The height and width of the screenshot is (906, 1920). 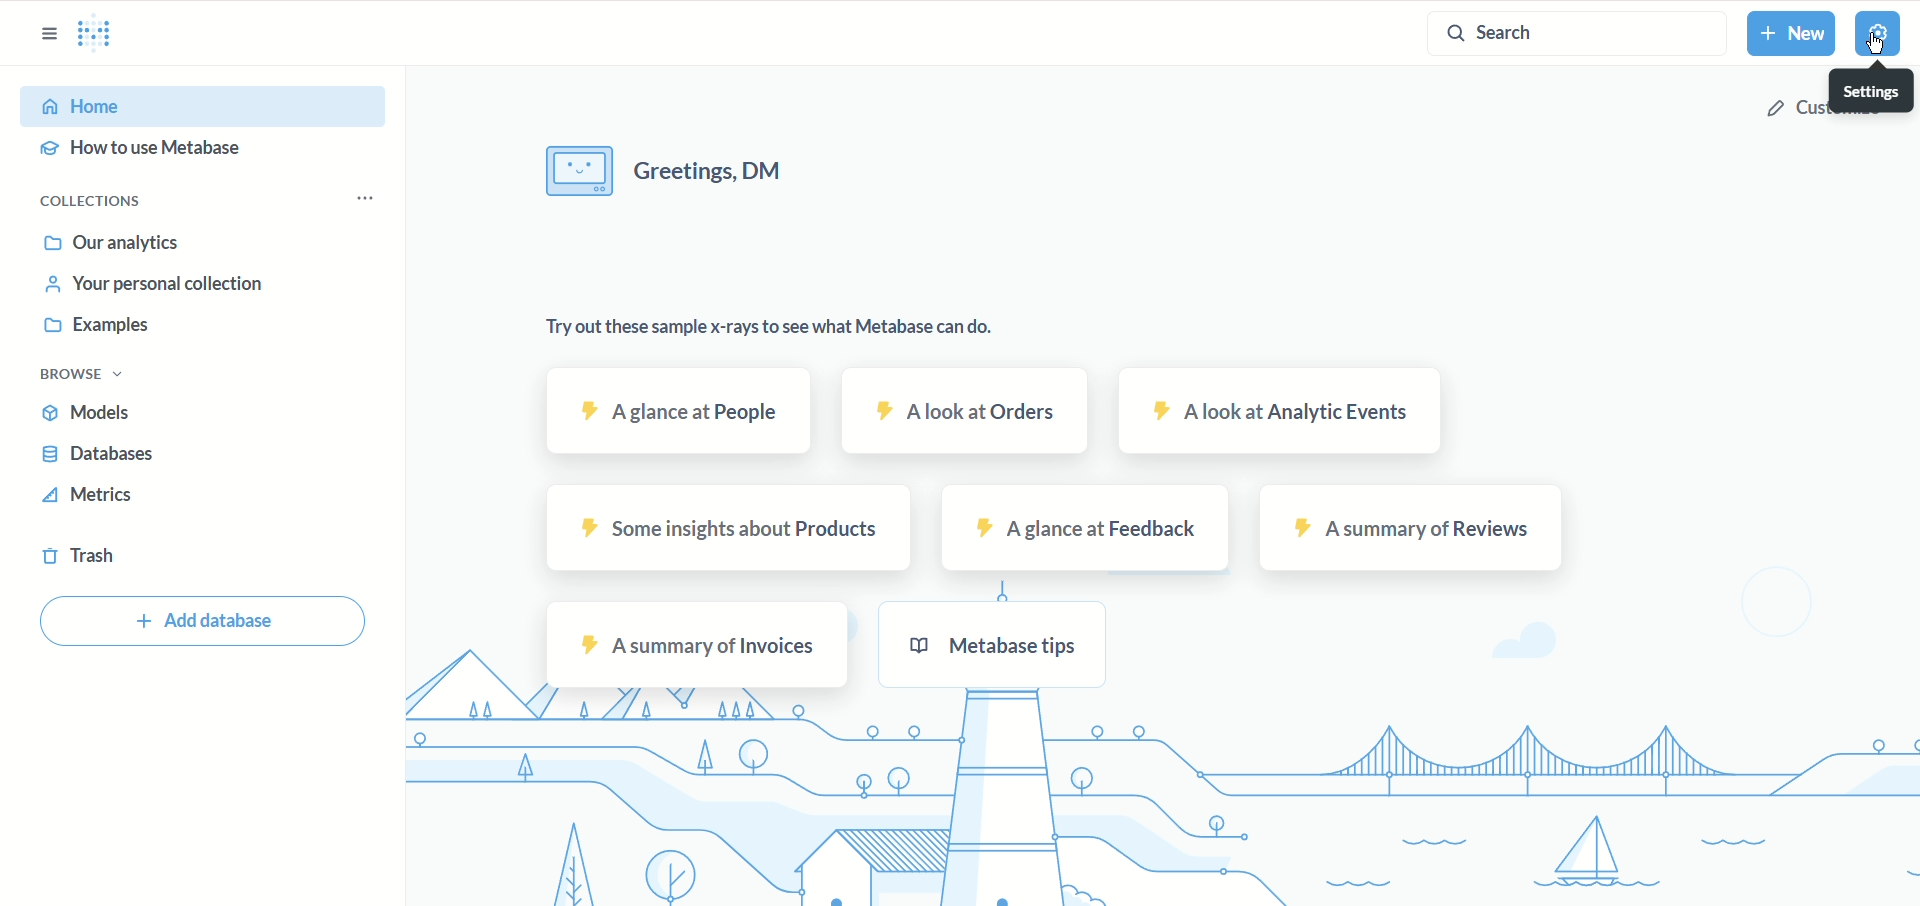 What do you see at coordinates (753, 170) in the screenshot?
I see `Greeting, DM` at bounding box center [753, 170].